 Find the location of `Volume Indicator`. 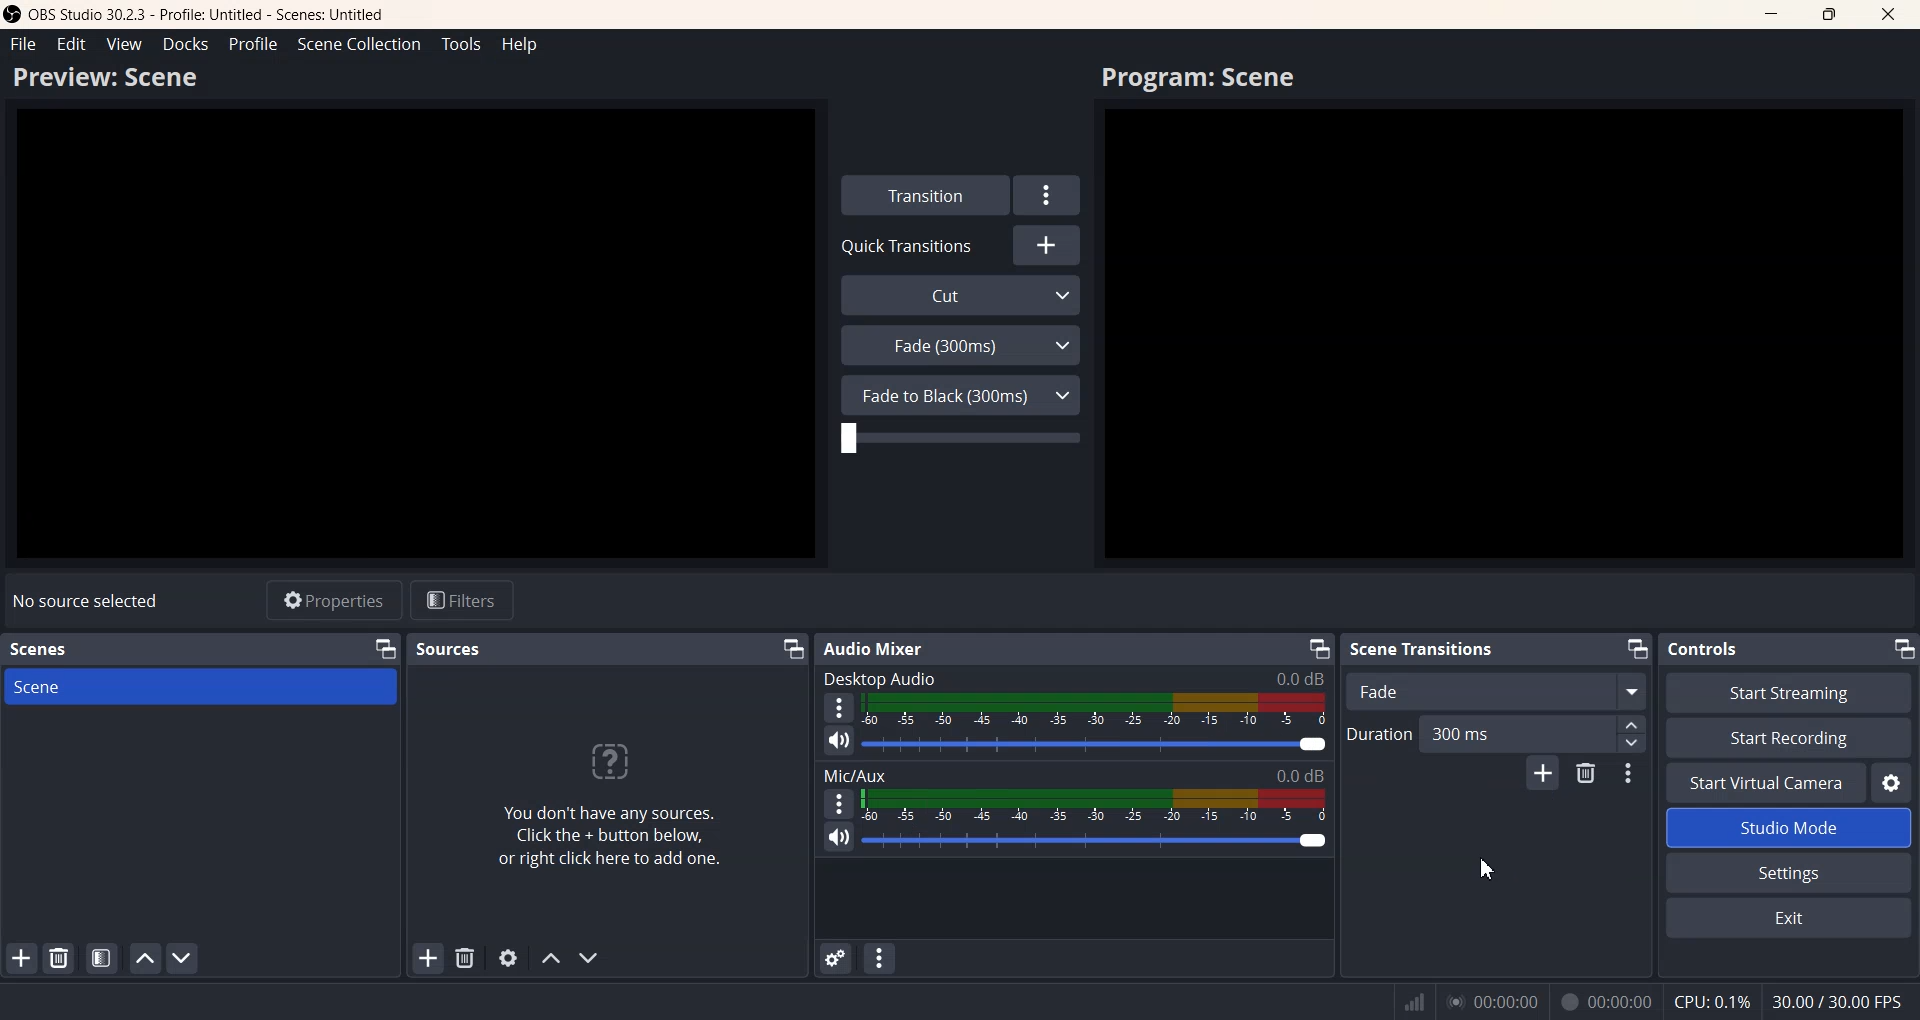

Volume Indicator is located at coordinates (1096, 806).